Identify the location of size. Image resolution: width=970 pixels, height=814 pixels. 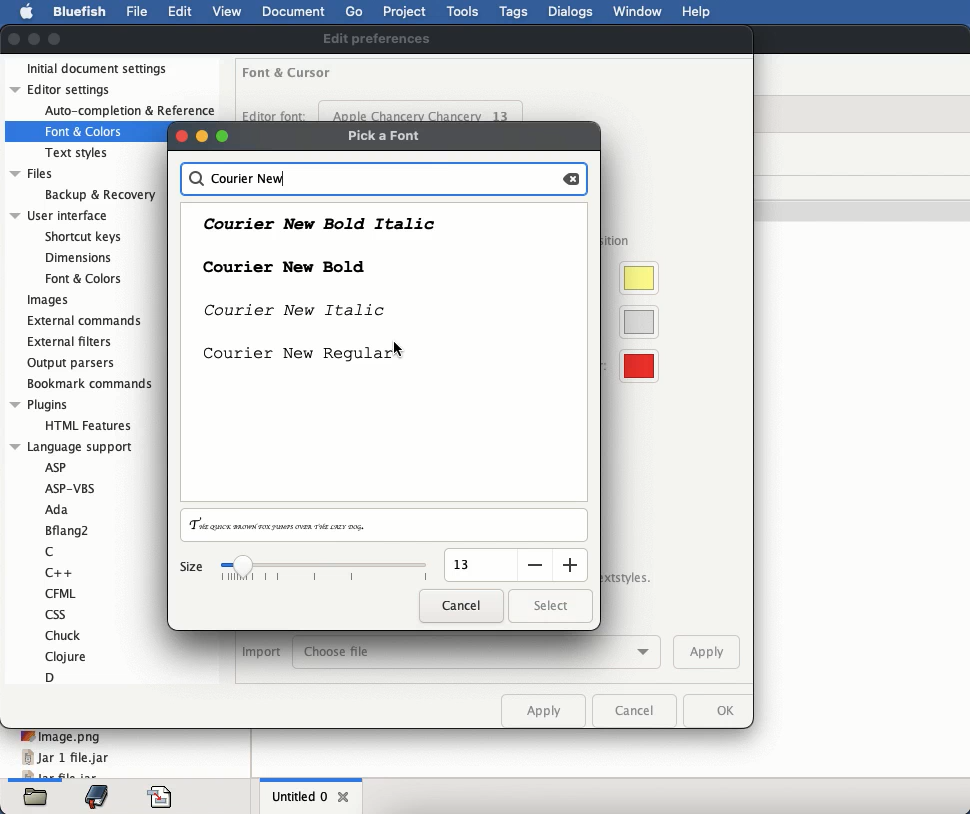
(309, 570).